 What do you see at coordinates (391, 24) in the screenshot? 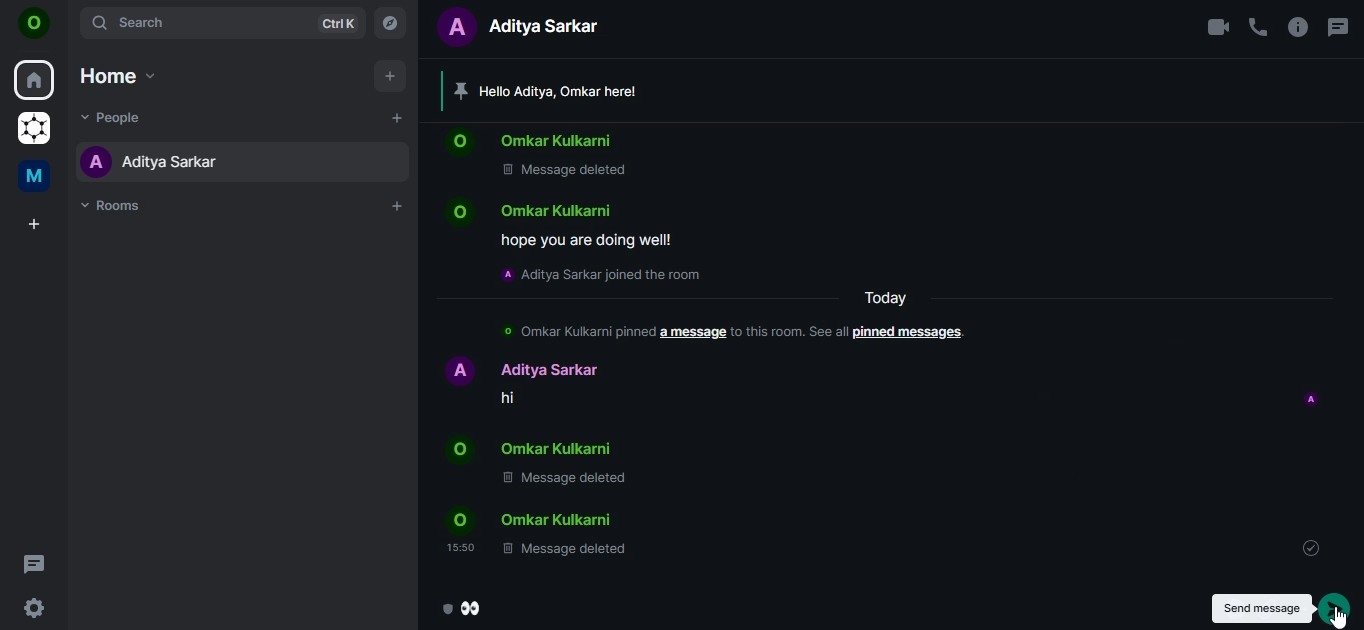
I see `explore rooms` at bounding box center [391, 24].